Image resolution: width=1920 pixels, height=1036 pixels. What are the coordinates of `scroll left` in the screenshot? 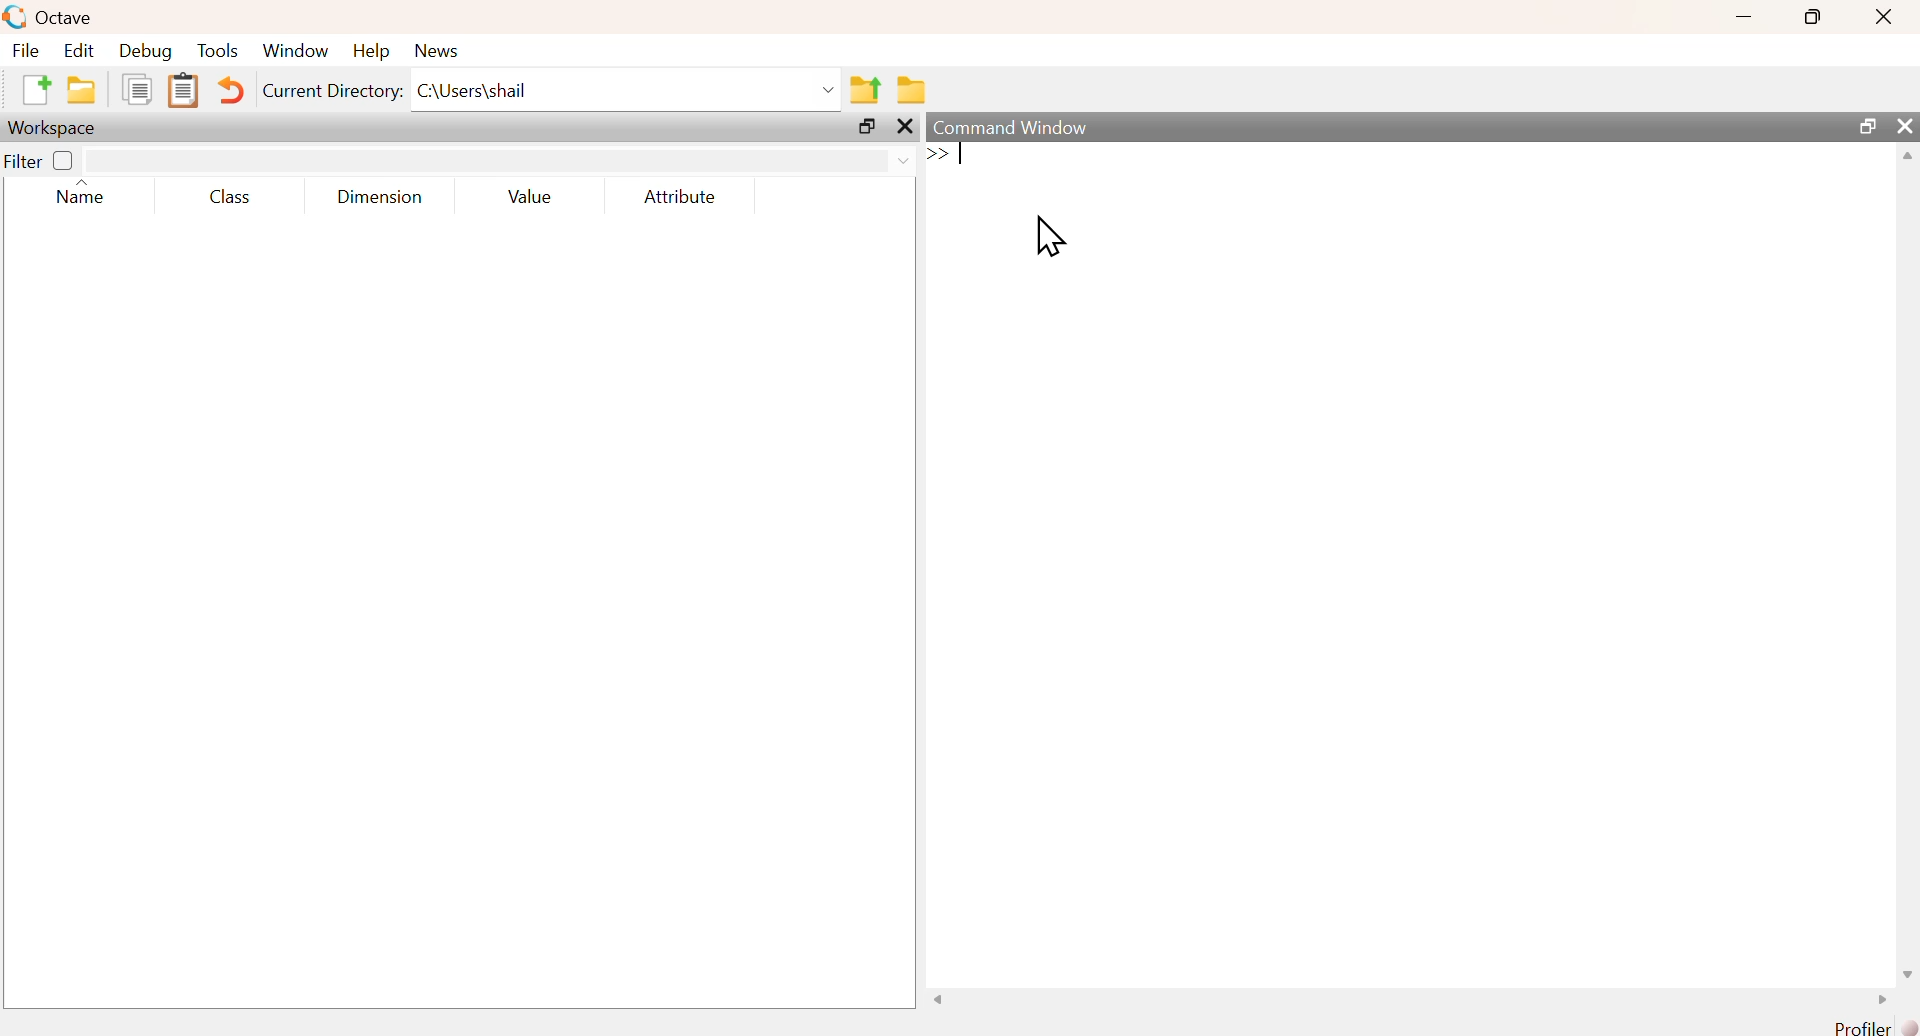 It's located at (942, 998).